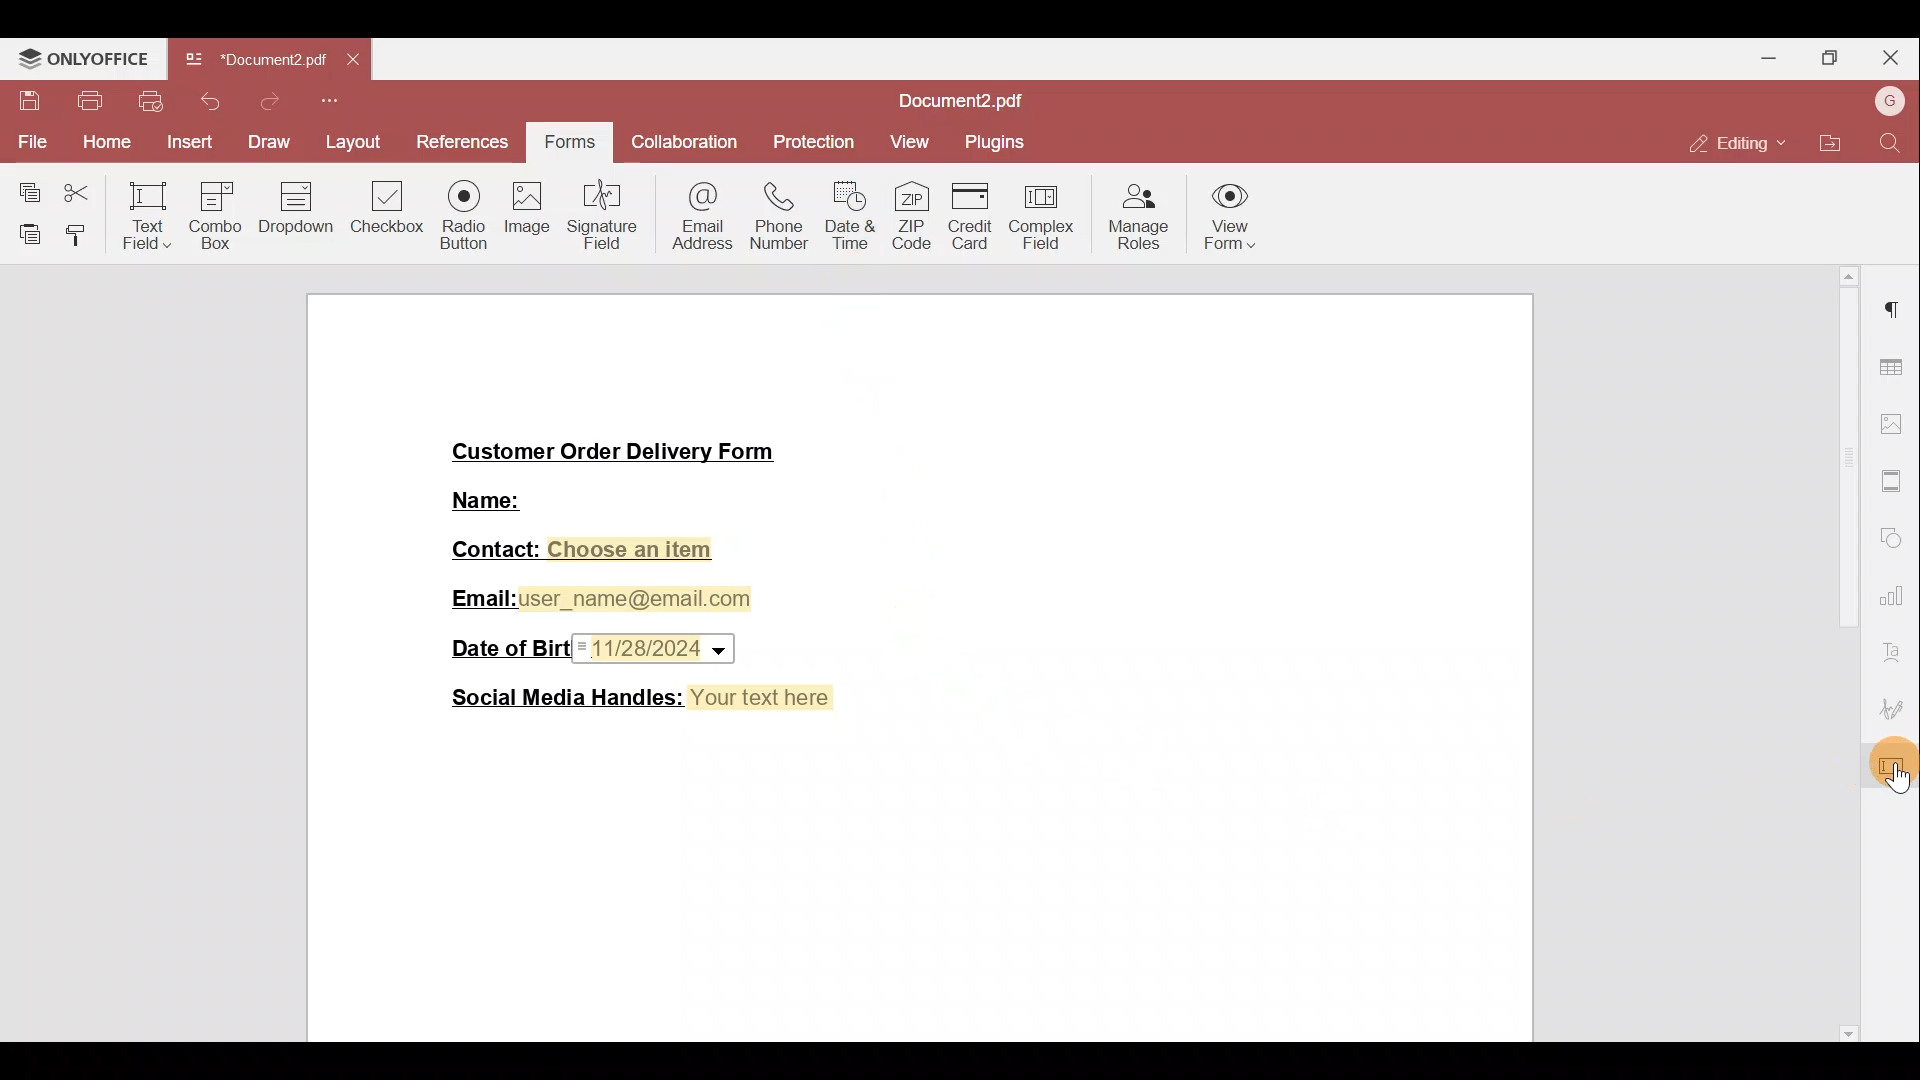 This screenshot has height=1080, width=1920. What do you see at coordinates (645, 699) in the screenshot?
I see `Social Media Handles: Your text here` at bounding box center [645, 699].